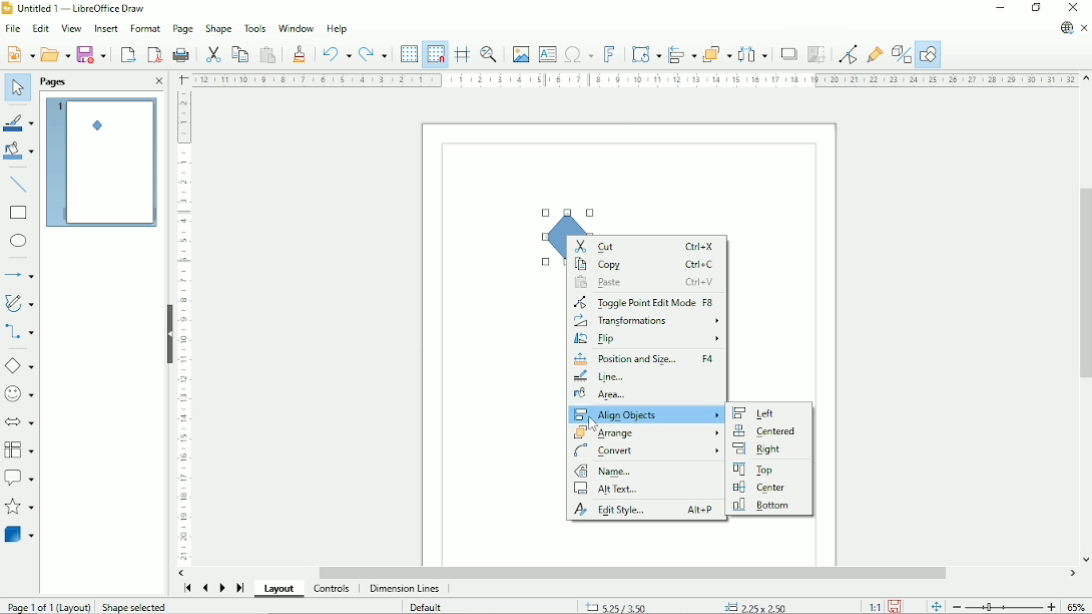 The image size is (1092, 614). What do you see at coordinates (47, 606) in the screenshot?
I see `Page 1 of 1 (Layout)` at bounding box center [47, 606].